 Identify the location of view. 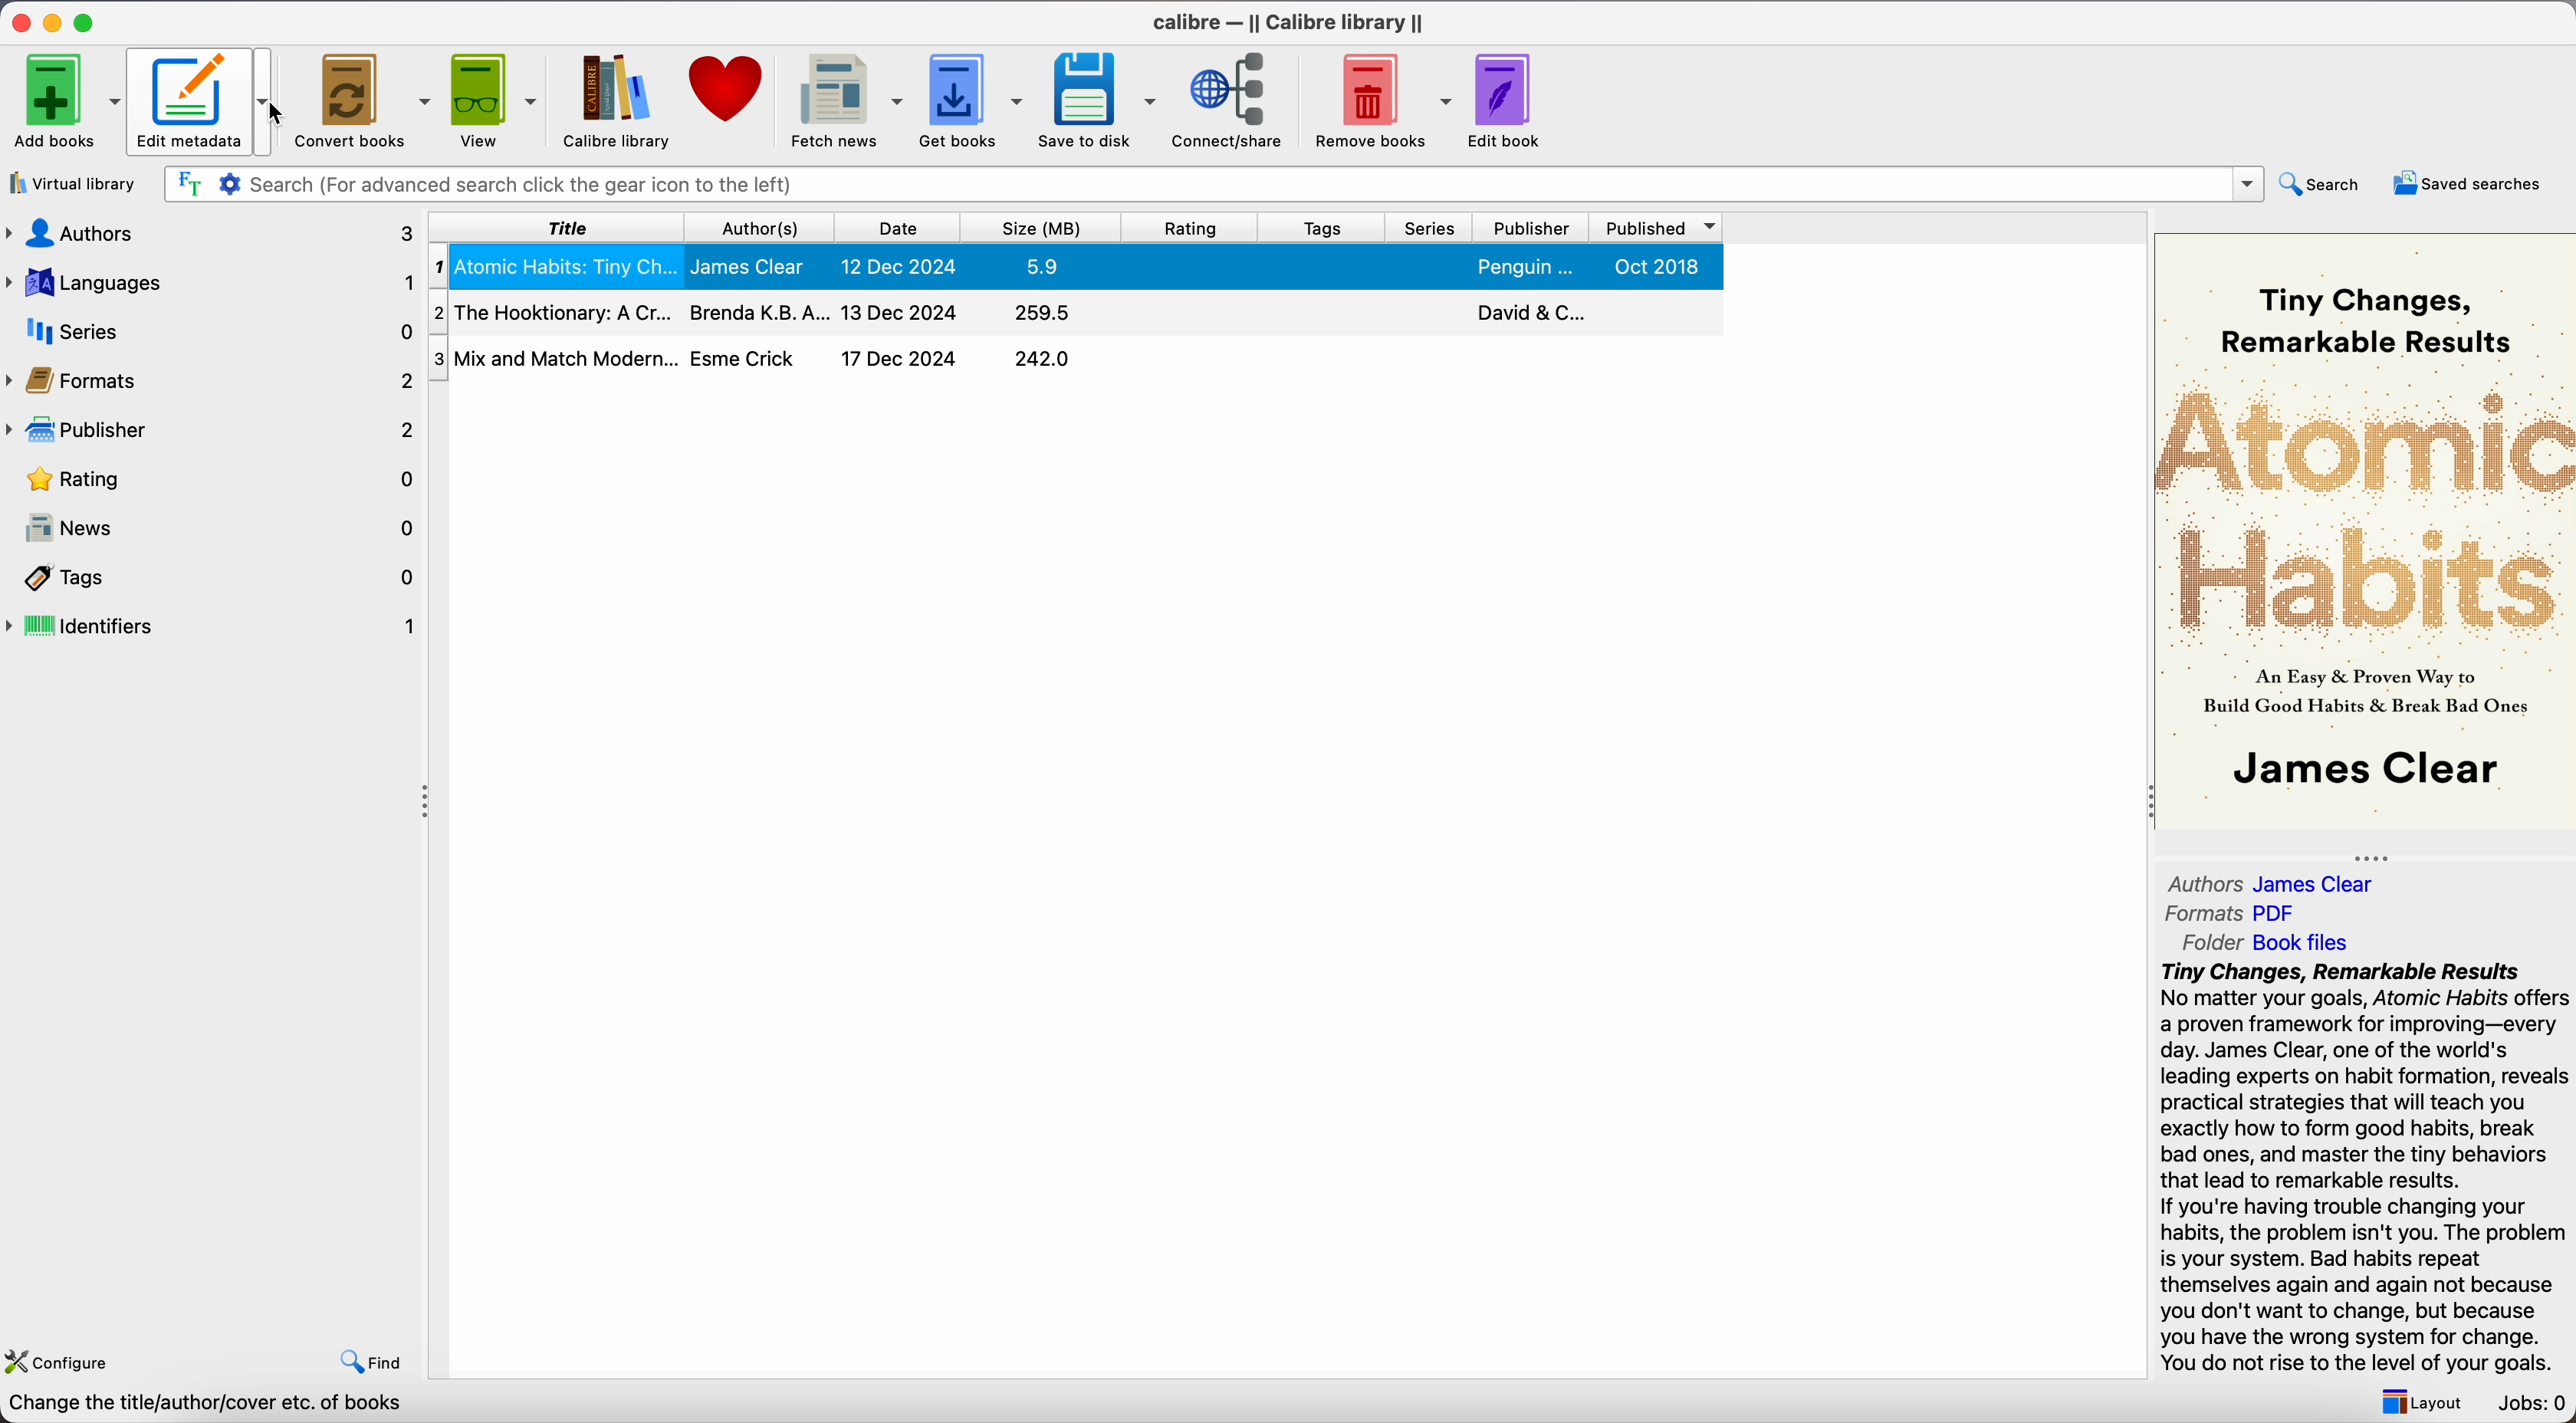
(496, 101).